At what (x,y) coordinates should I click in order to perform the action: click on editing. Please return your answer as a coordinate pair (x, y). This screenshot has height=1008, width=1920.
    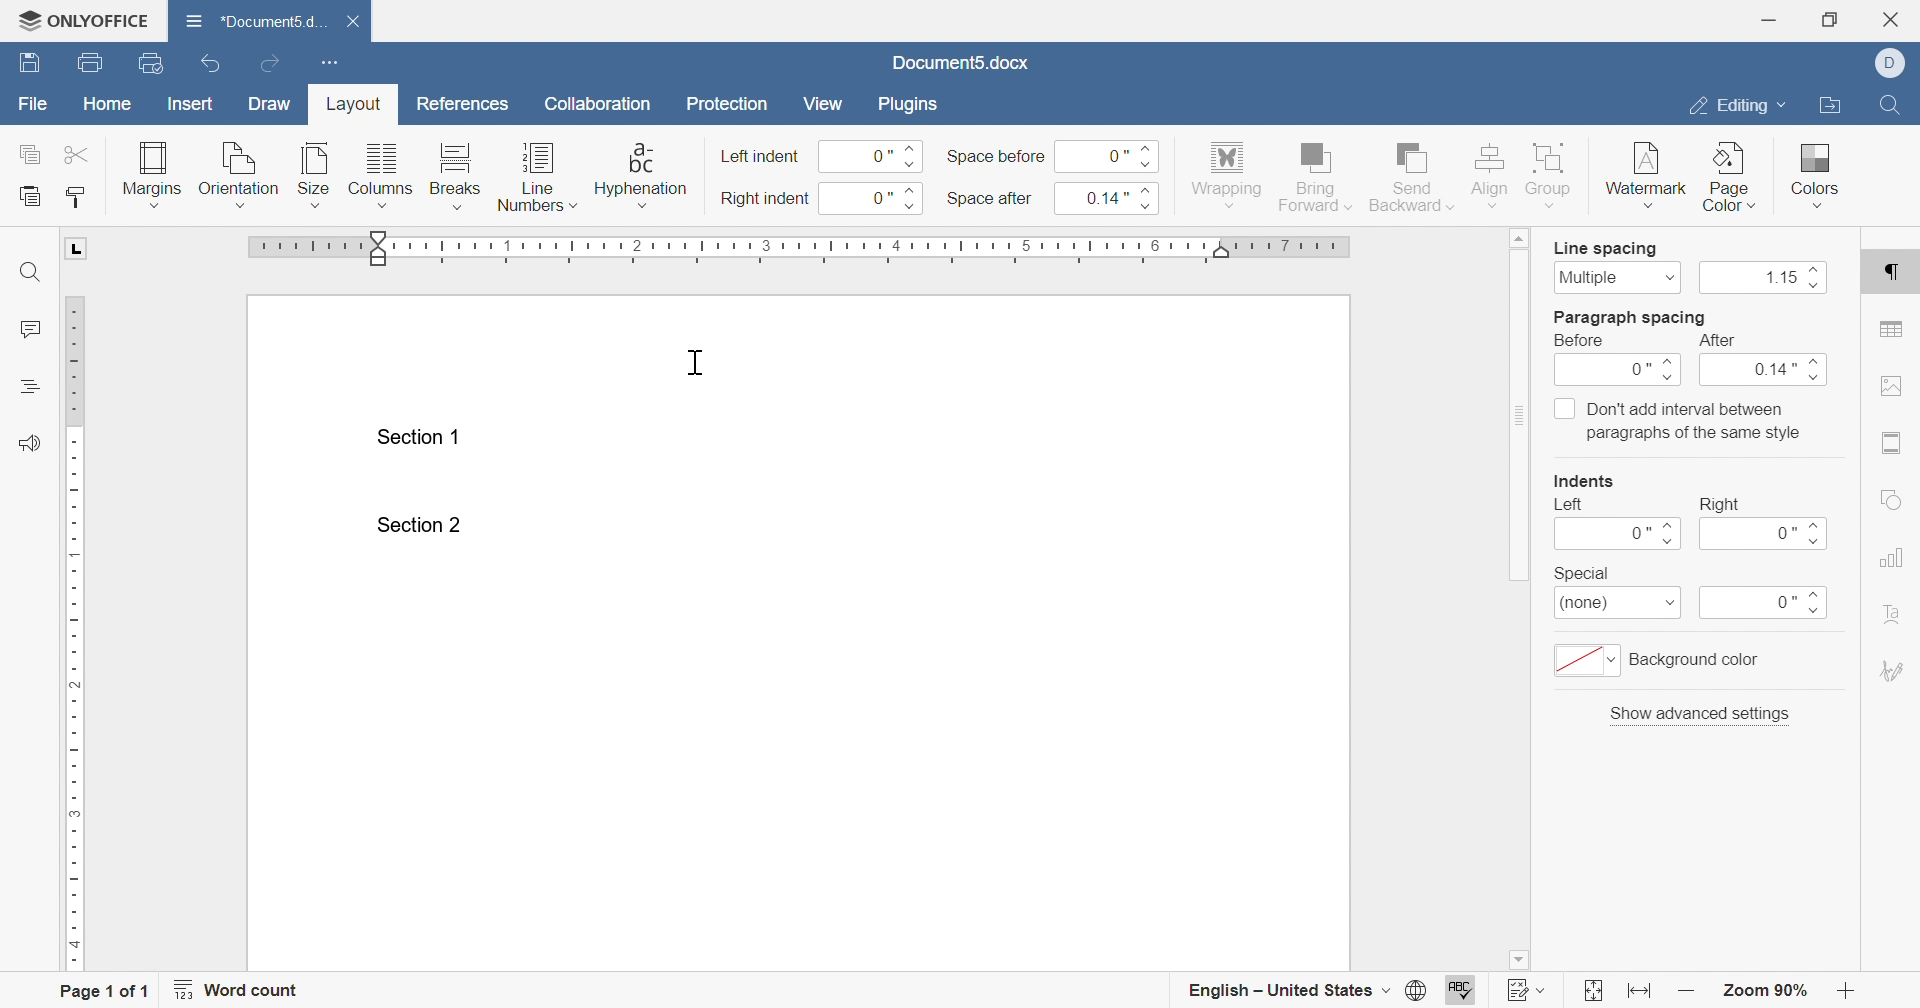
    Looking at the image, I should click on (1737, 109).